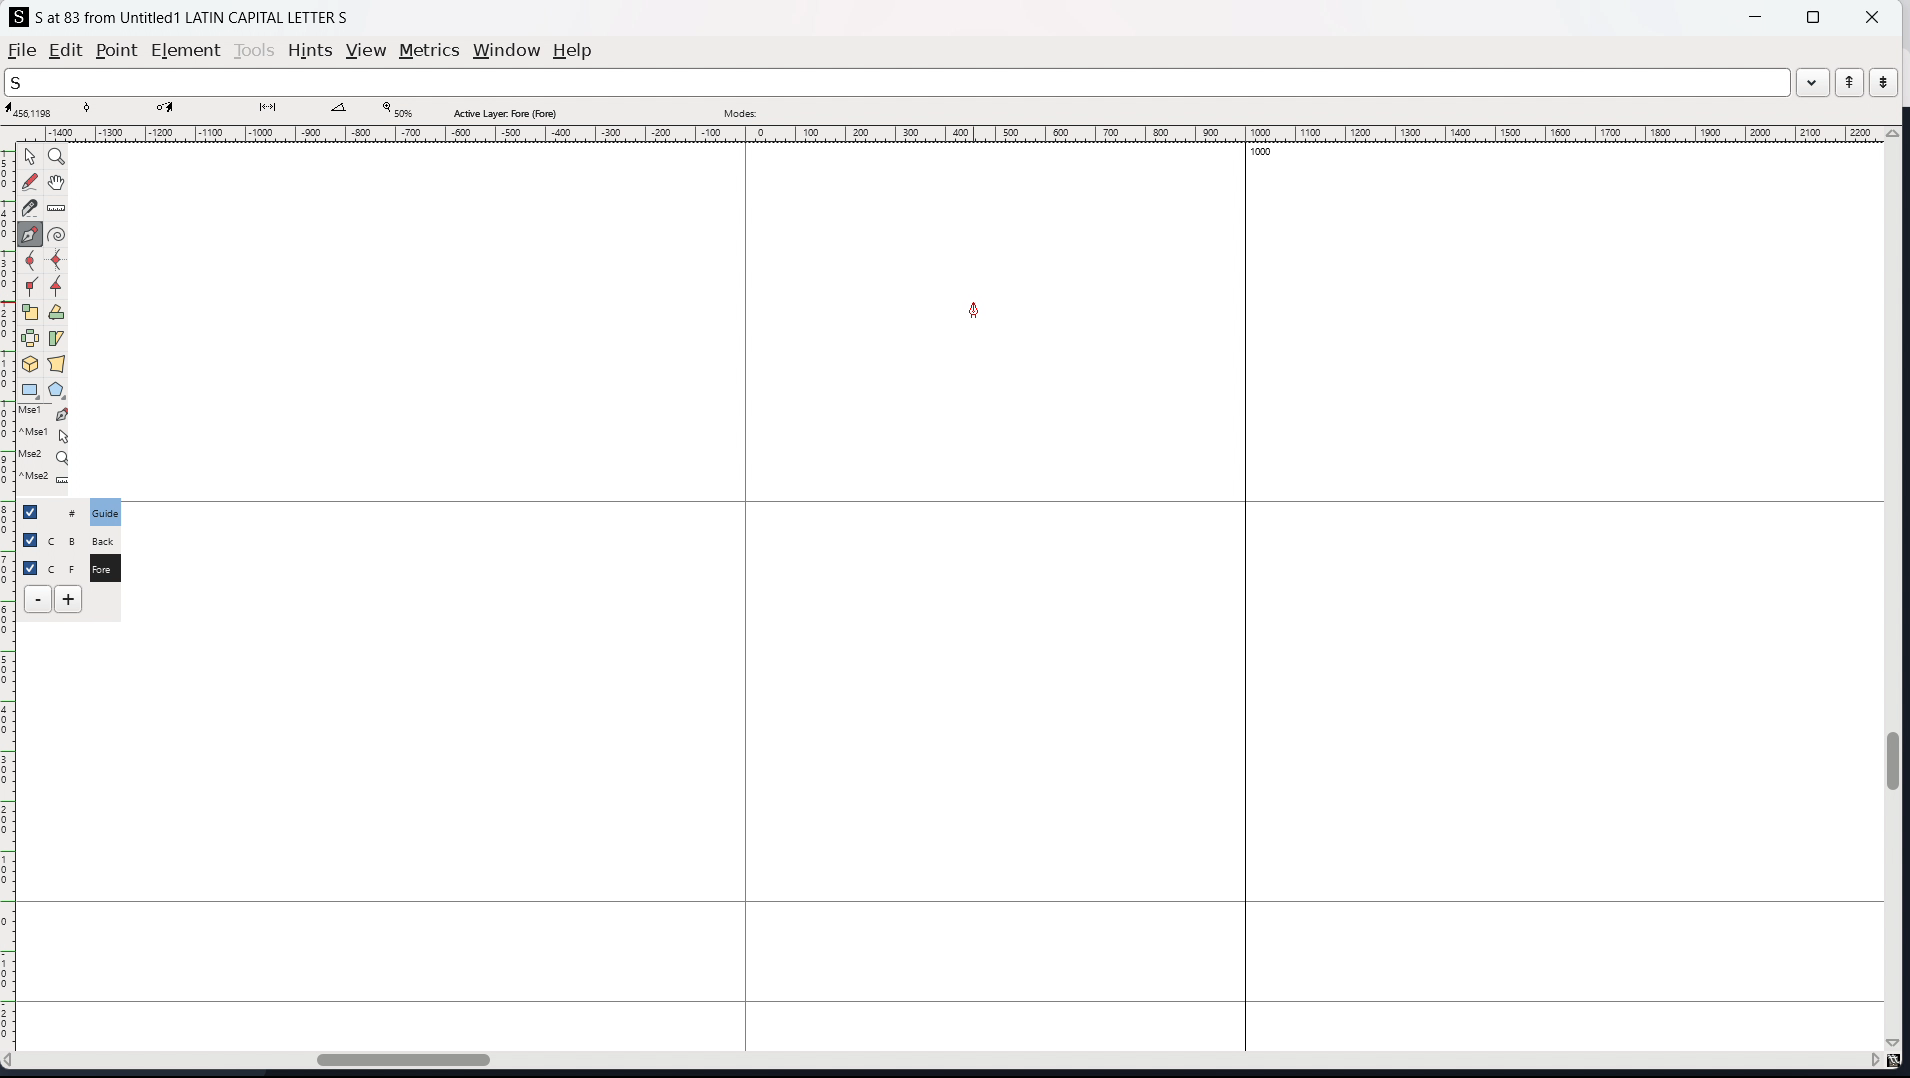  What do you see at coordinates (36, 511) in the screenshot?
I see `checkbox` at bounding box center [36, 511].